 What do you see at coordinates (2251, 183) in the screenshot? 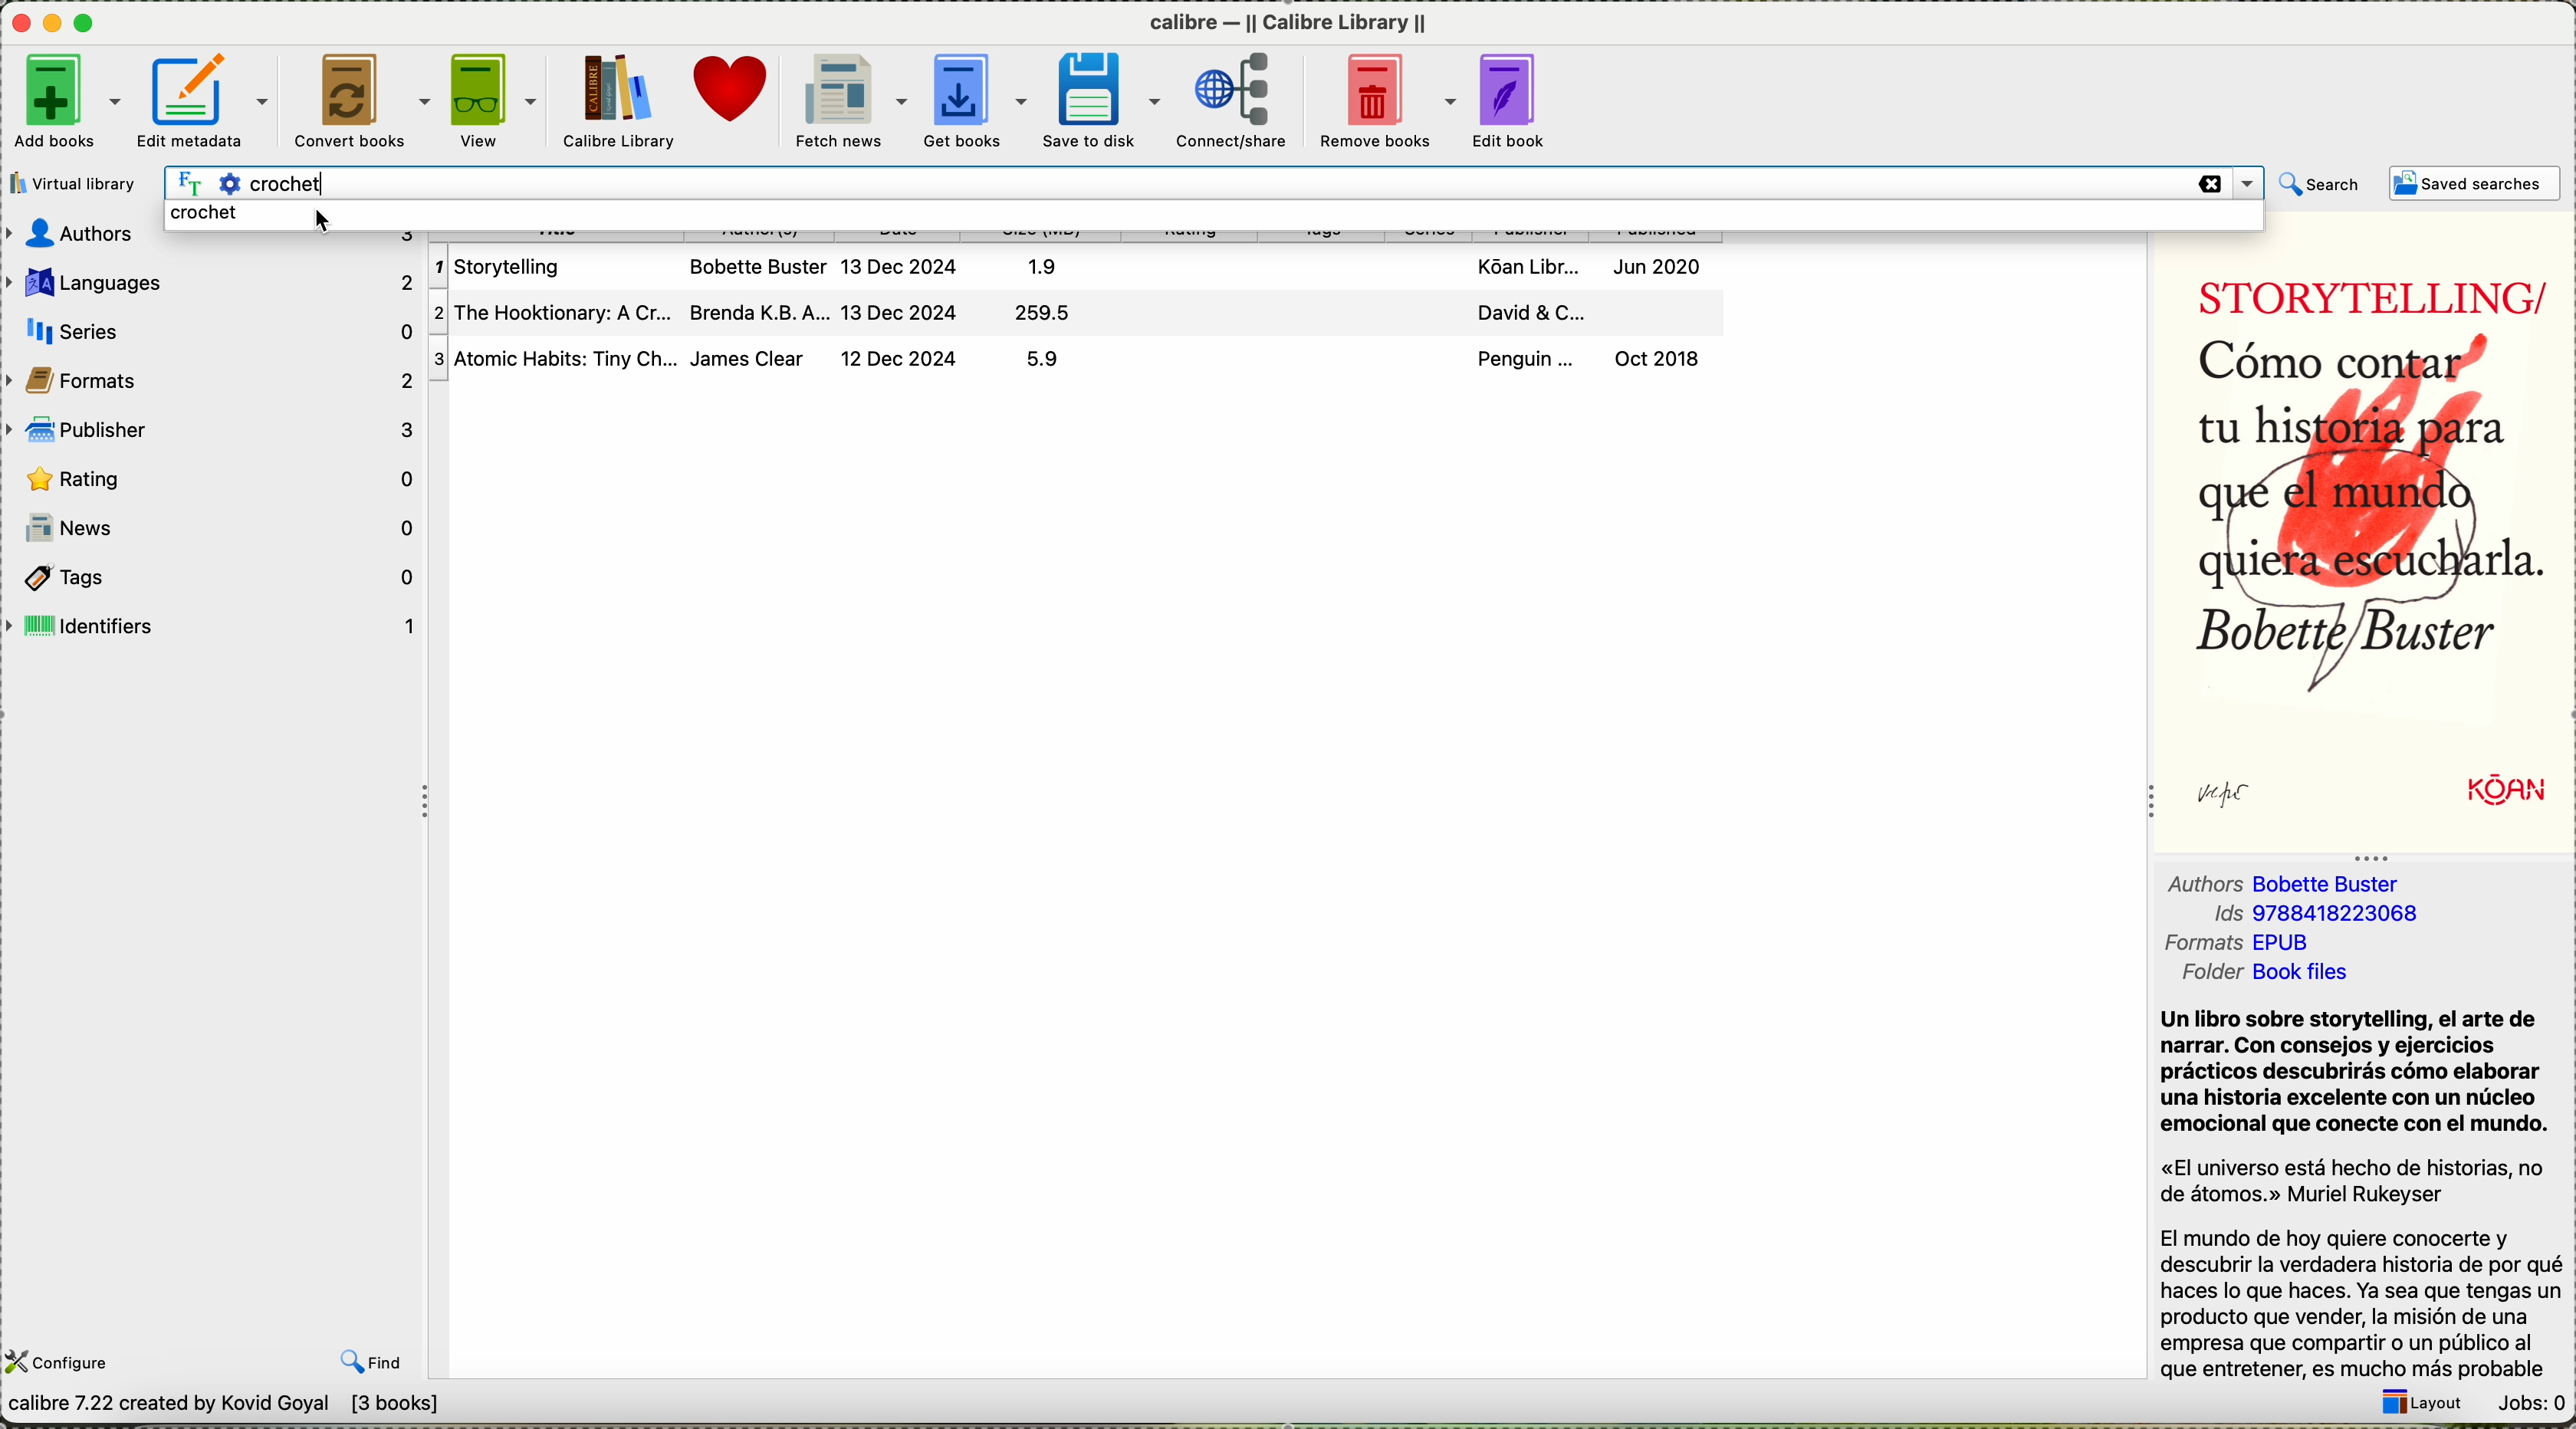
I see `Drop down` at bounding box center [2251, 183].